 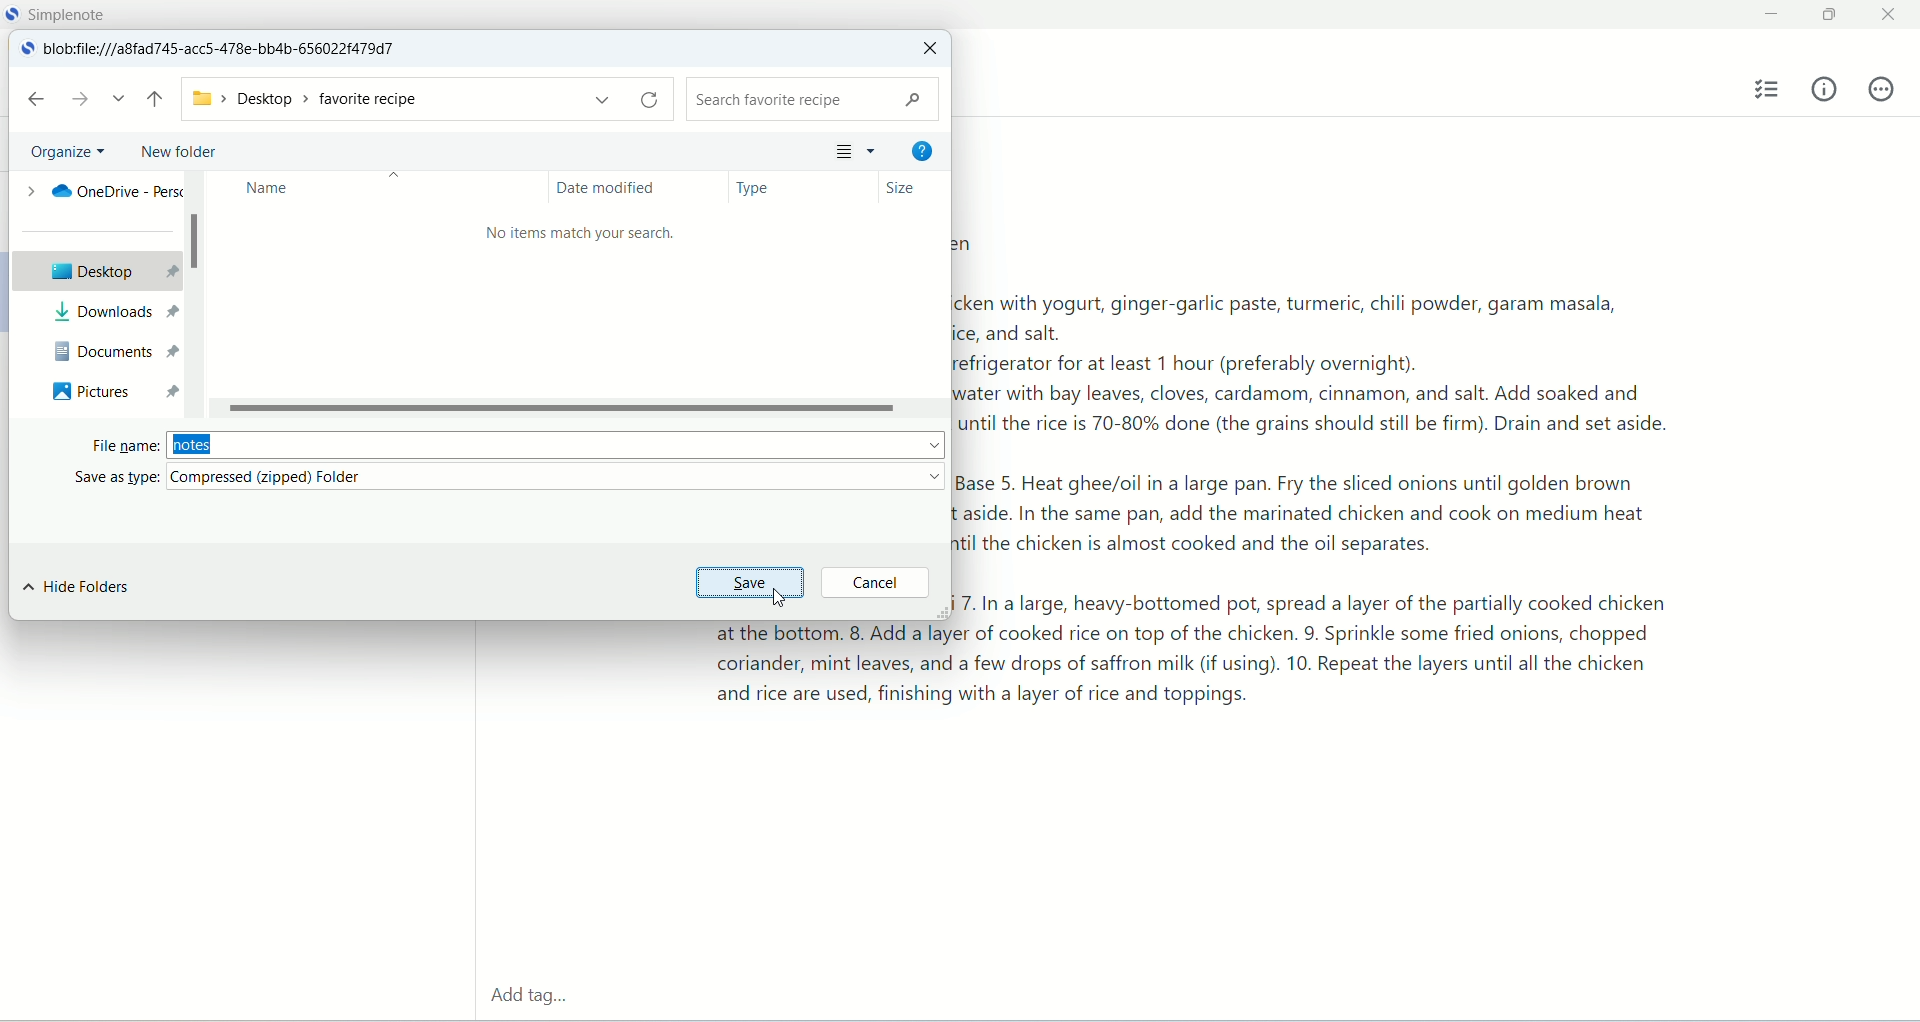 I want to click on help, so click(x=920, y=148).